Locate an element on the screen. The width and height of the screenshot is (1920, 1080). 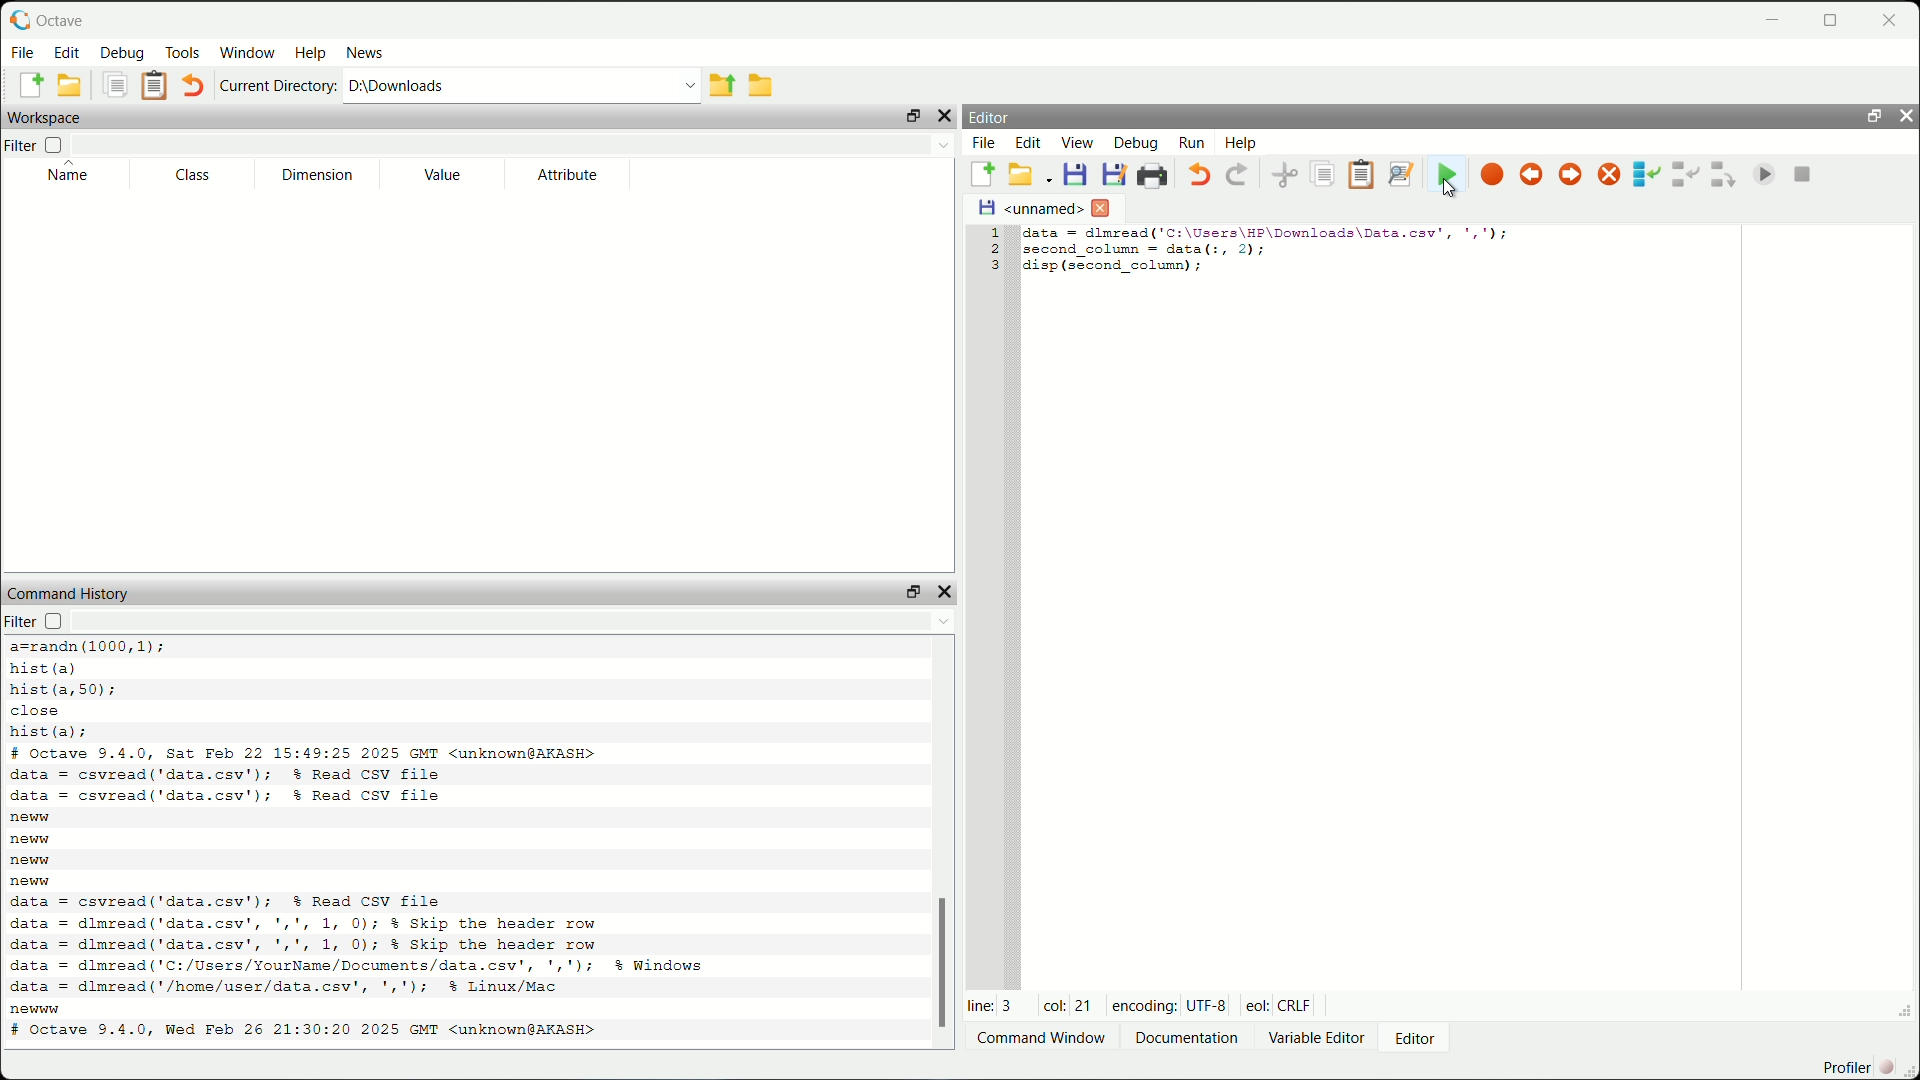
previous breakpoint is located at coordinates (1528, 177).